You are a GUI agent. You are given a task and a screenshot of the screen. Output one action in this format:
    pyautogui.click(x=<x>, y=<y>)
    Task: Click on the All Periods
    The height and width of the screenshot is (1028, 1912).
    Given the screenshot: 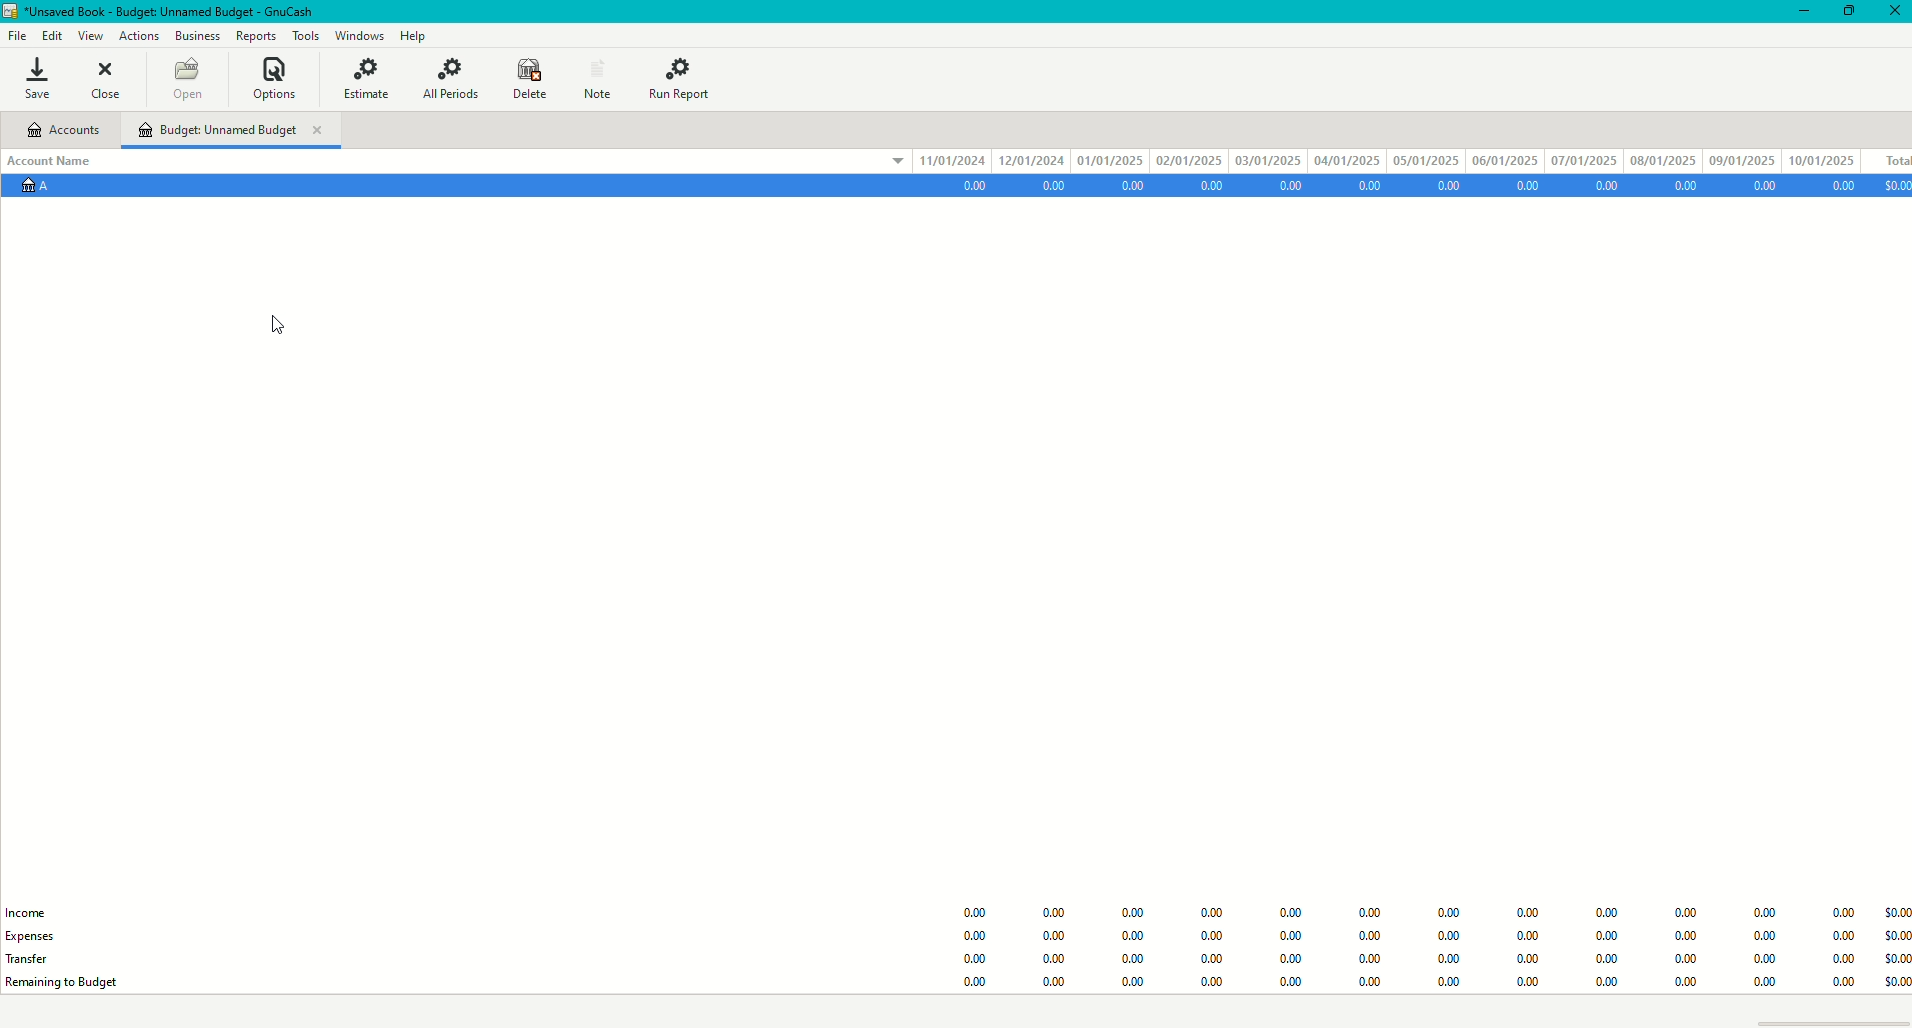 What is the action you would take?
    pyautogui.click(x=448, y=76)
    